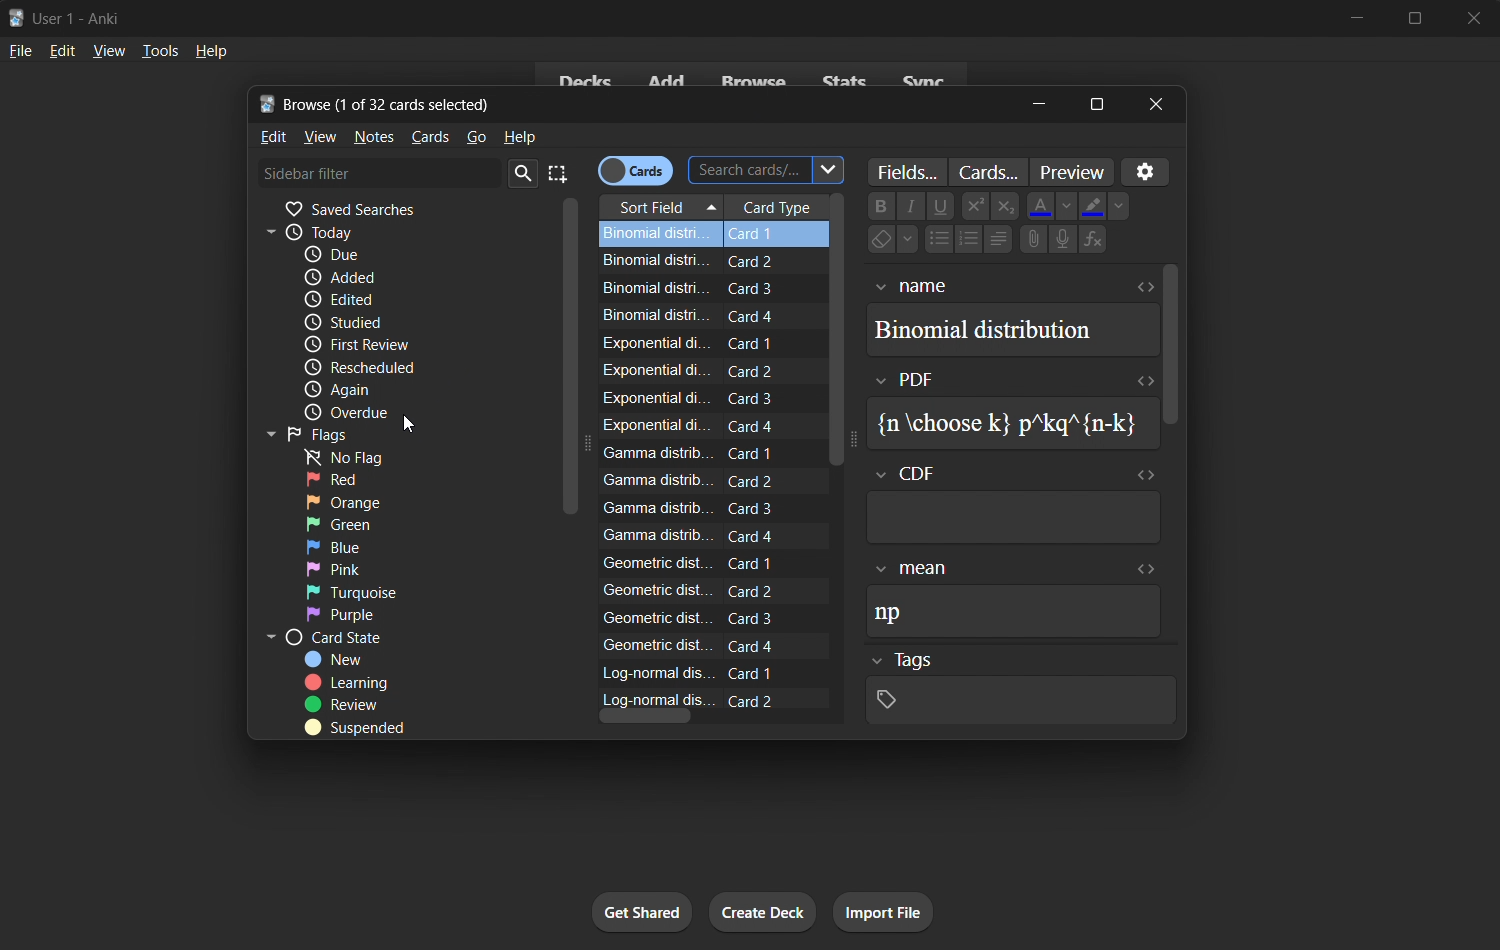  Describe the element at coordinates (763, 536) in the screenshot. I see `Card 4` at that location.